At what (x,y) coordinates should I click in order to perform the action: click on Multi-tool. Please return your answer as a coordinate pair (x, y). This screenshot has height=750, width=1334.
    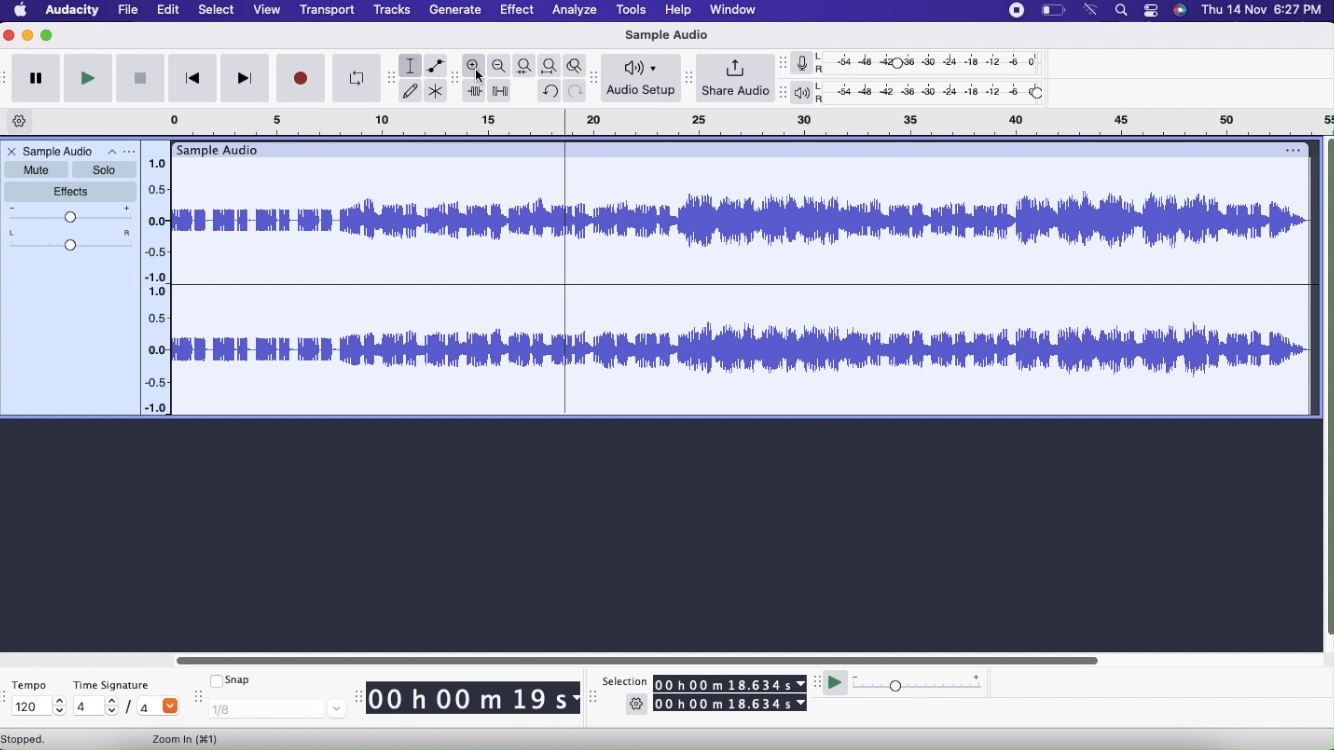
    Looking at the image, I should click on (438, 90).